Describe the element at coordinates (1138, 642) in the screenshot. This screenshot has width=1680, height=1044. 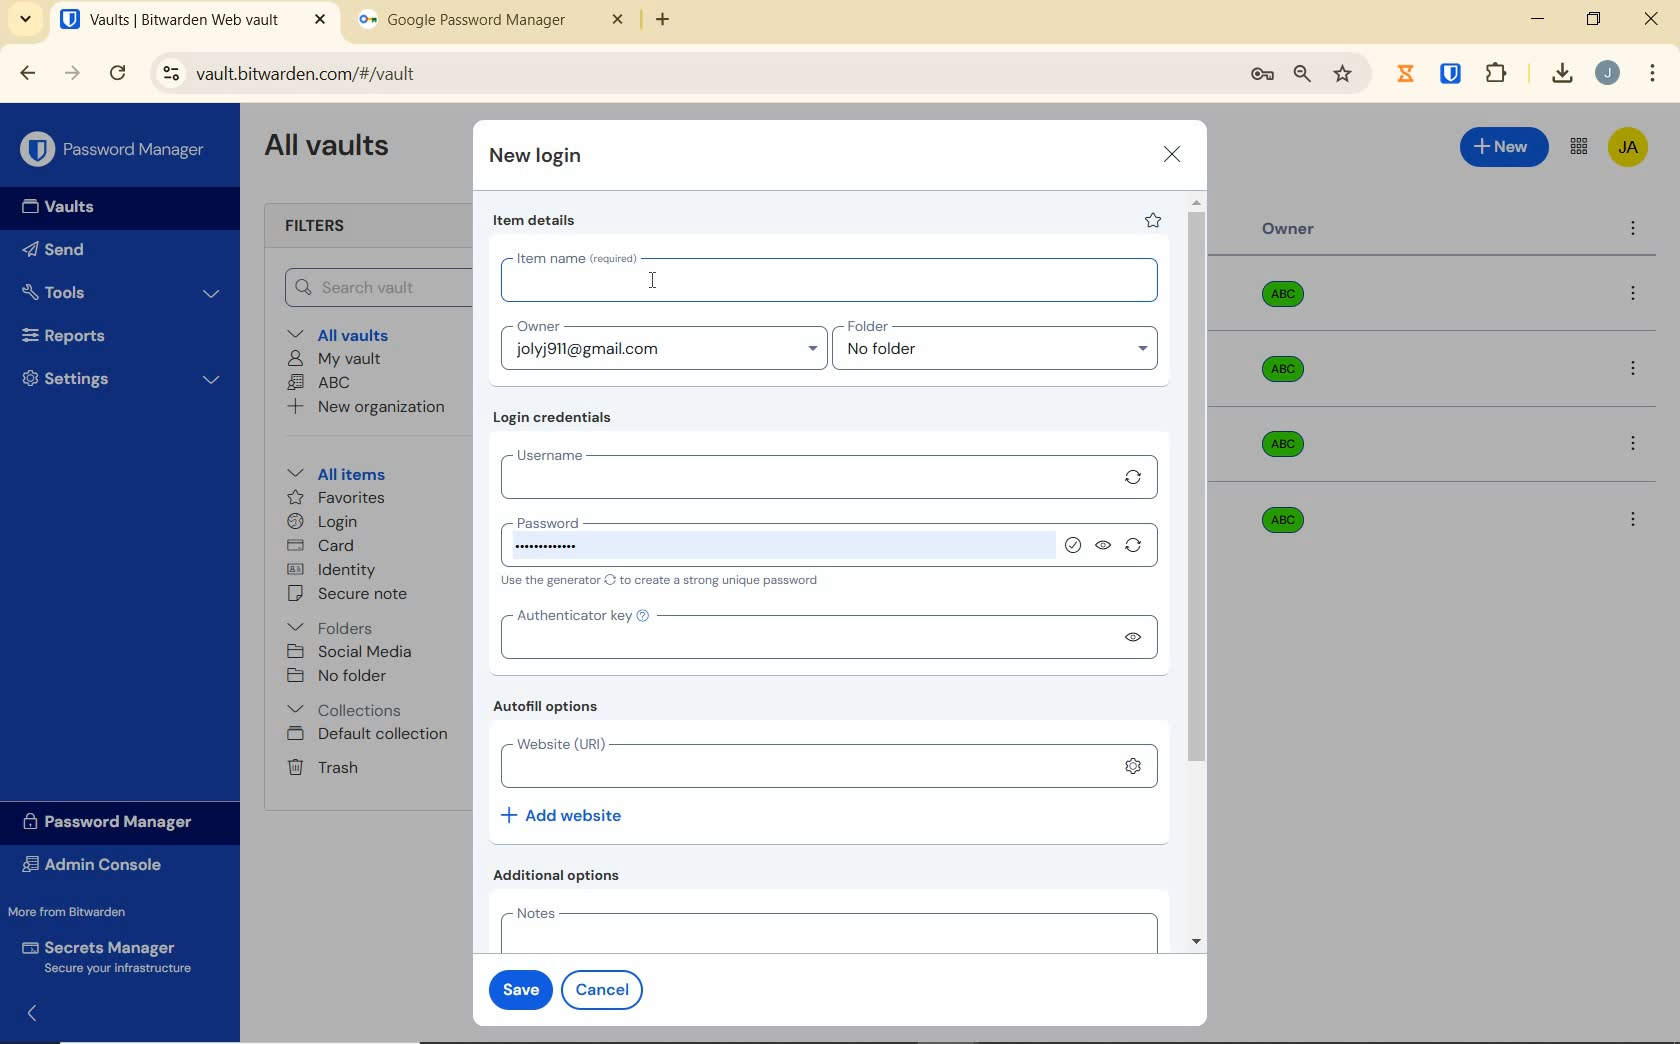
I see `unhide` at that location.